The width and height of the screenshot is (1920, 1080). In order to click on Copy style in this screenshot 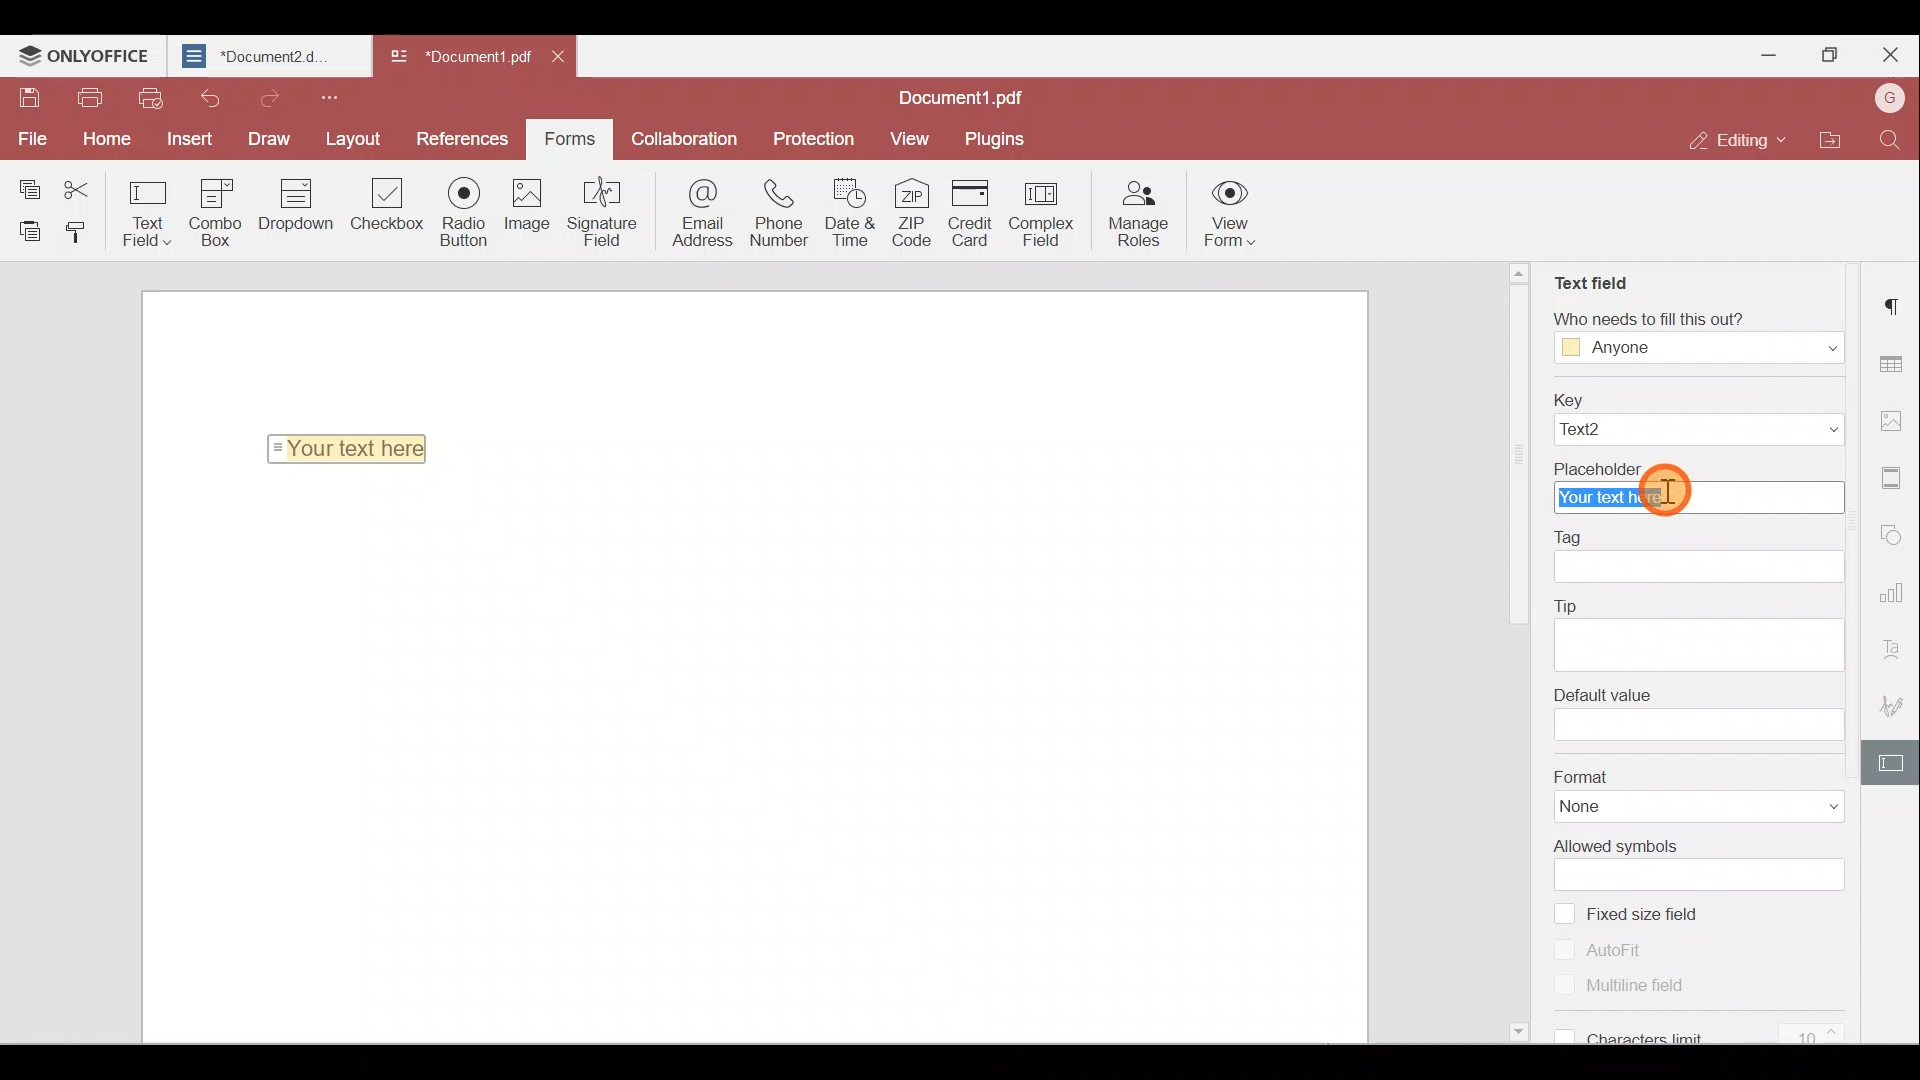, I will do `click(78, 235)`.